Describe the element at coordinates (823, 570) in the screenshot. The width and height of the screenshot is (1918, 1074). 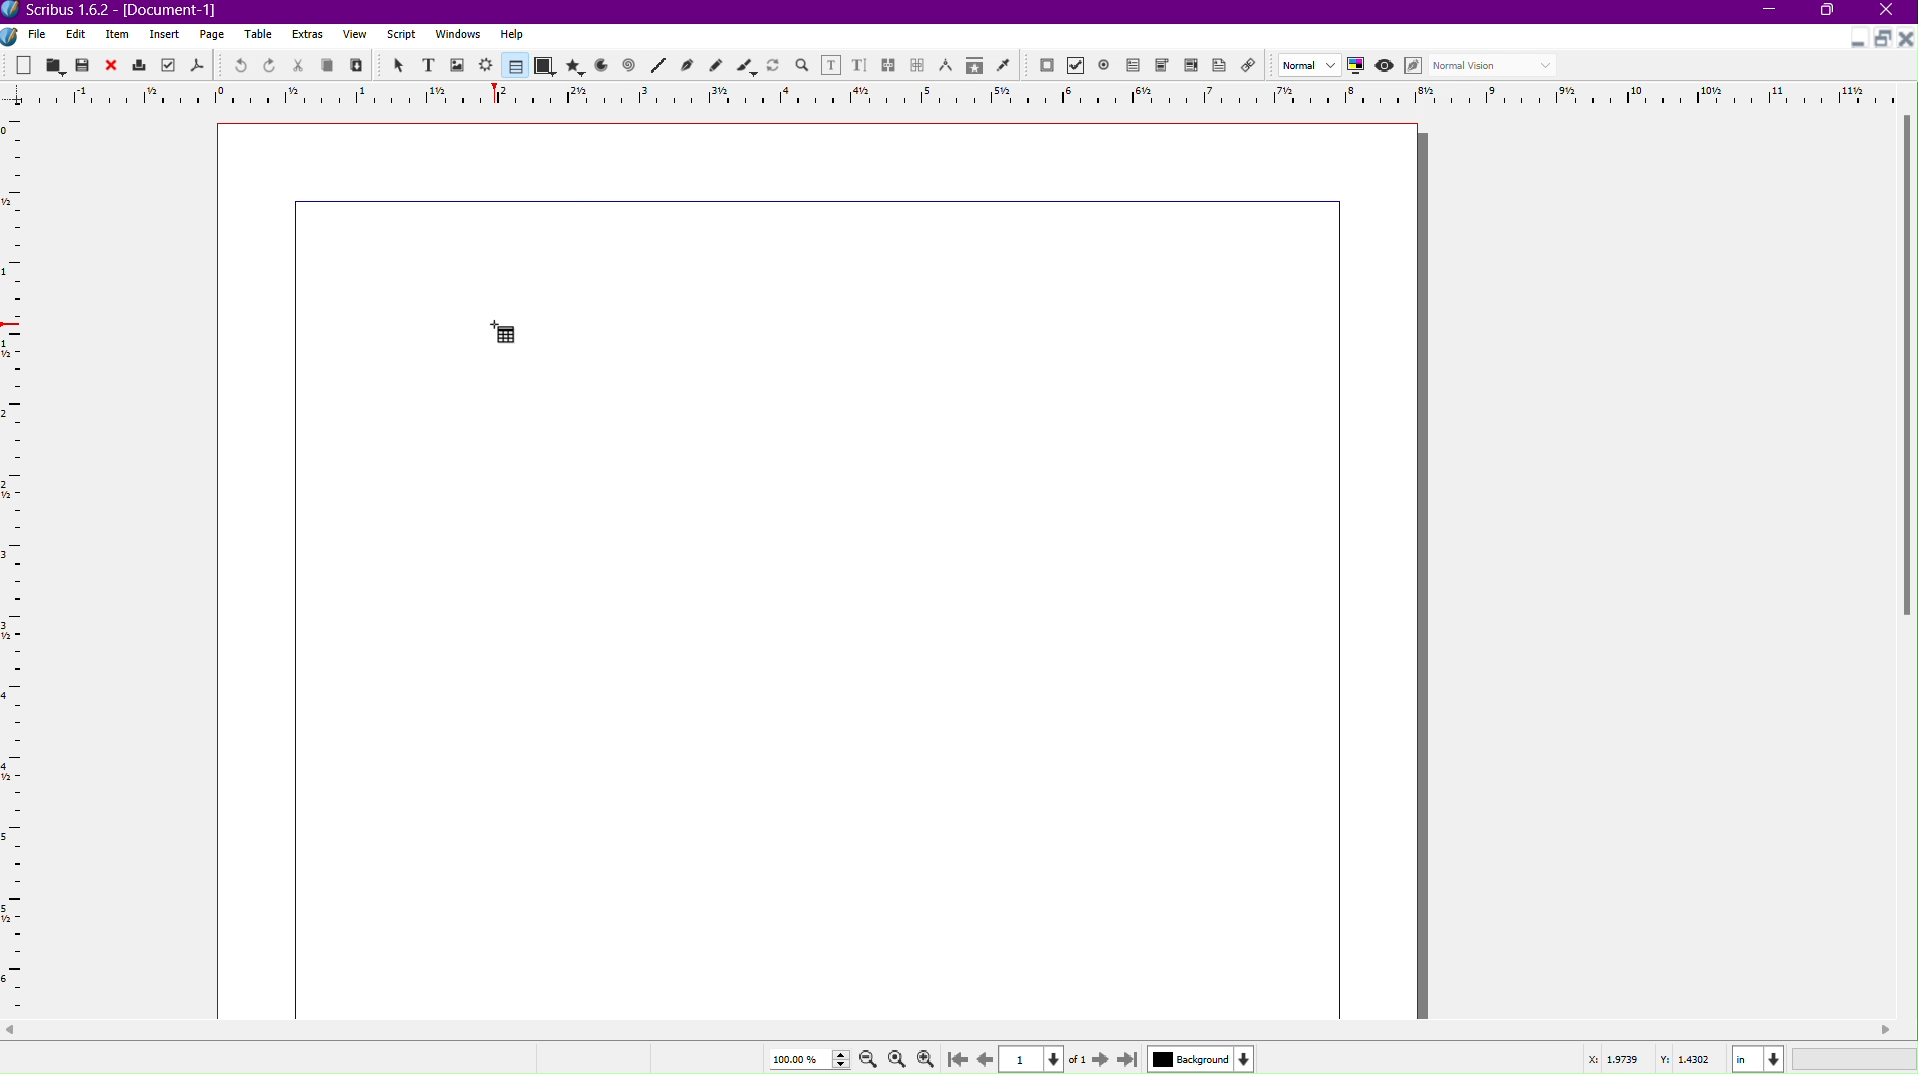
I see `Canvas` at that location.